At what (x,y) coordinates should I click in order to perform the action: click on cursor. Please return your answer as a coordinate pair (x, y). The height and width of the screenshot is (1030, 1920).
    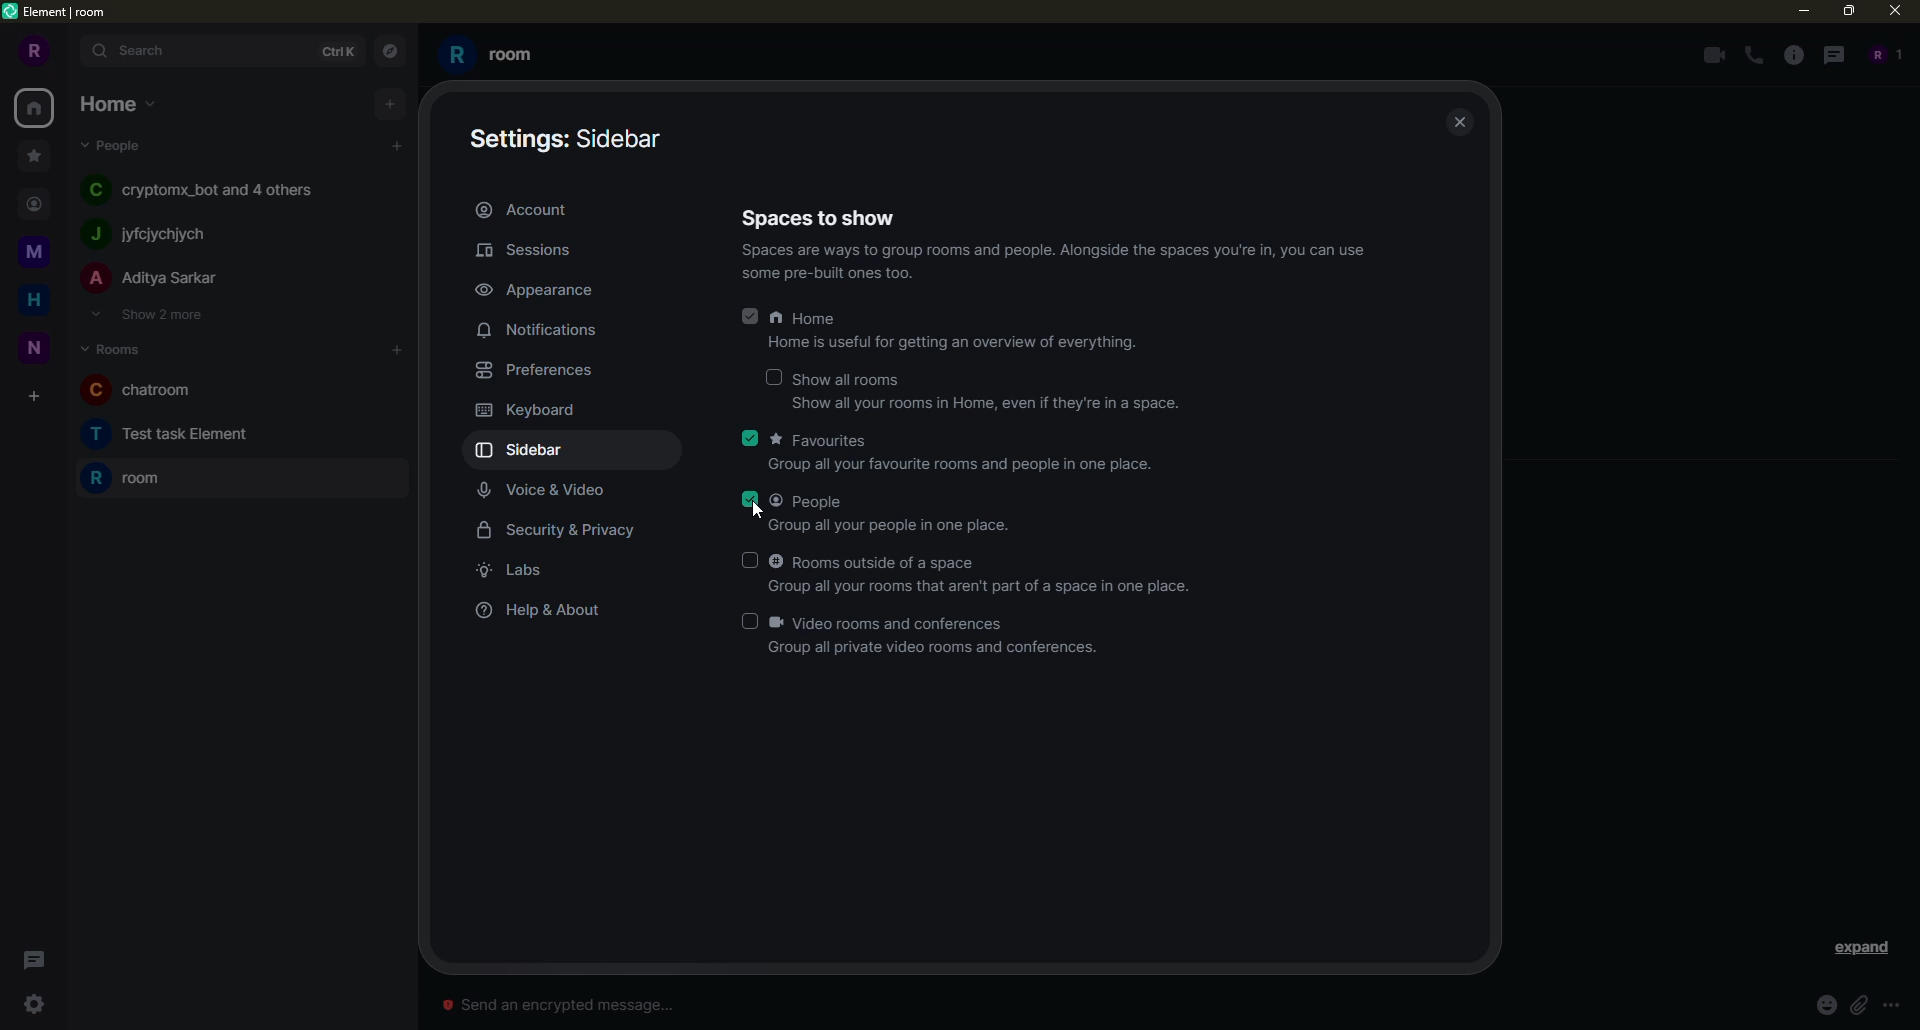
    Looking at the image, I should click on (766, 510).